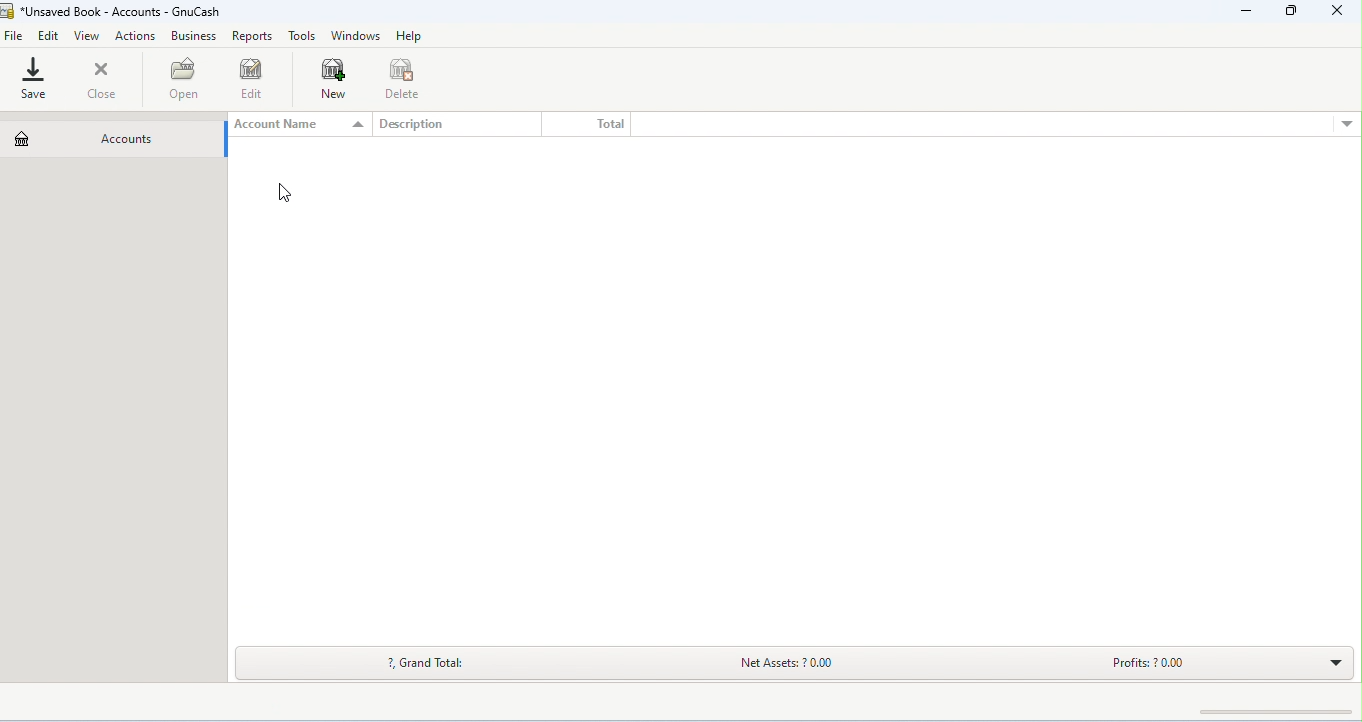 The width and height of the screenshot is (1362, 722). What do you see at coordinates (339, 79) in the screenshot?
I see `new` at bounding box center [339, 79].